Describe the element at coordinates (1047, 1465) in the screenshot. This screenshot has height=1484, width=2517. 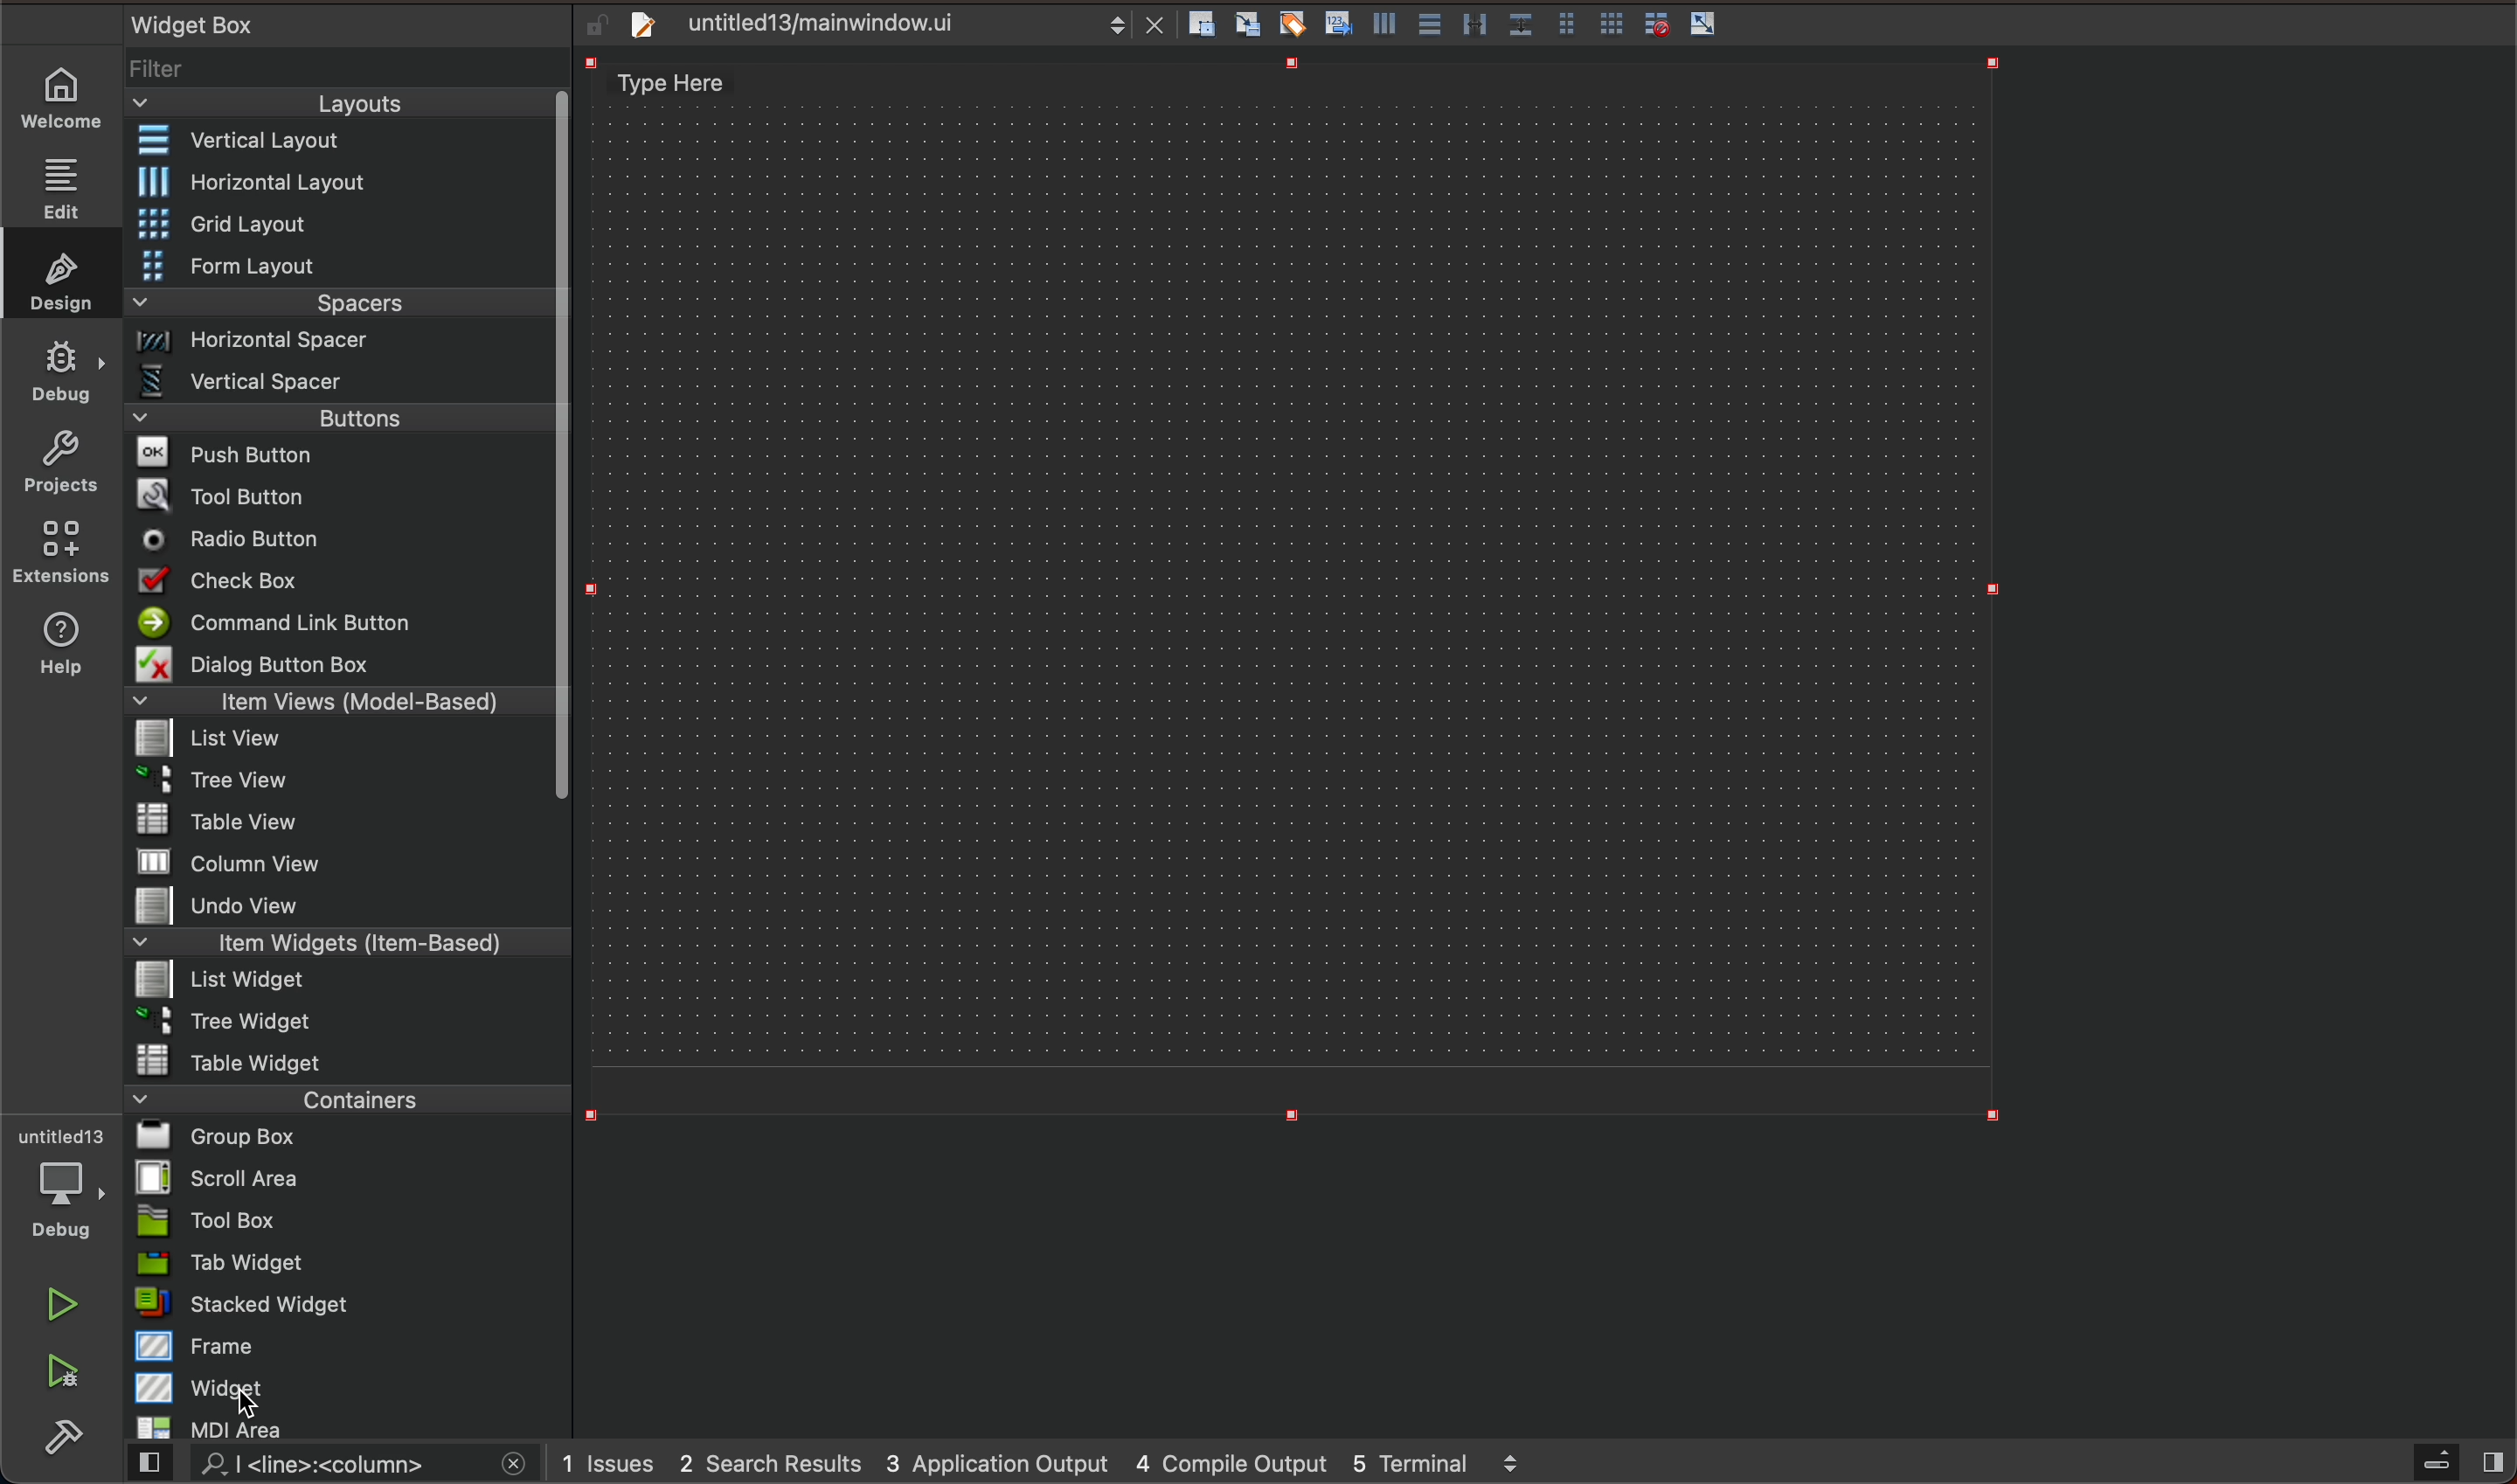
I see `logs` at that location.